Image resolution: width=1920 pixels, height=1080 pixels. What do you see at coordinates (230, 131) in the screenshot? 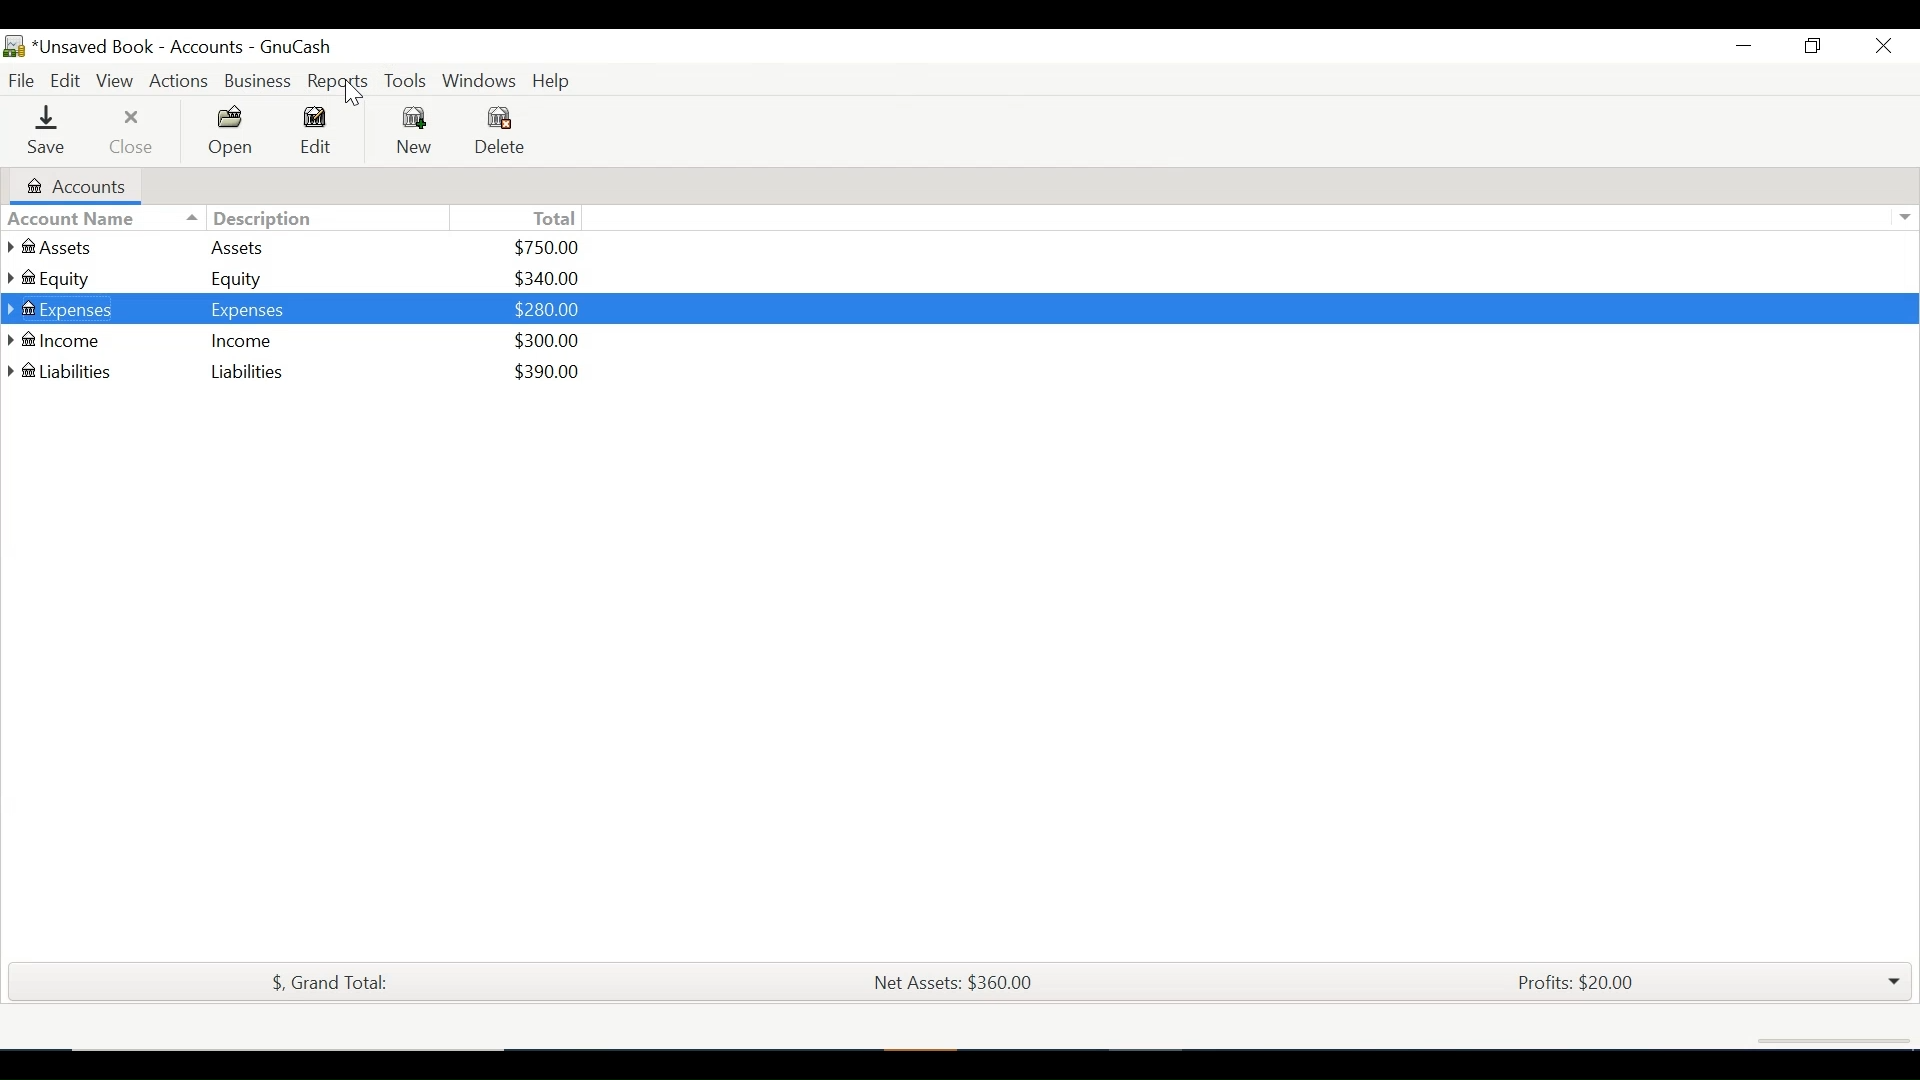
I see `Open` at bounding box center [230, 131].